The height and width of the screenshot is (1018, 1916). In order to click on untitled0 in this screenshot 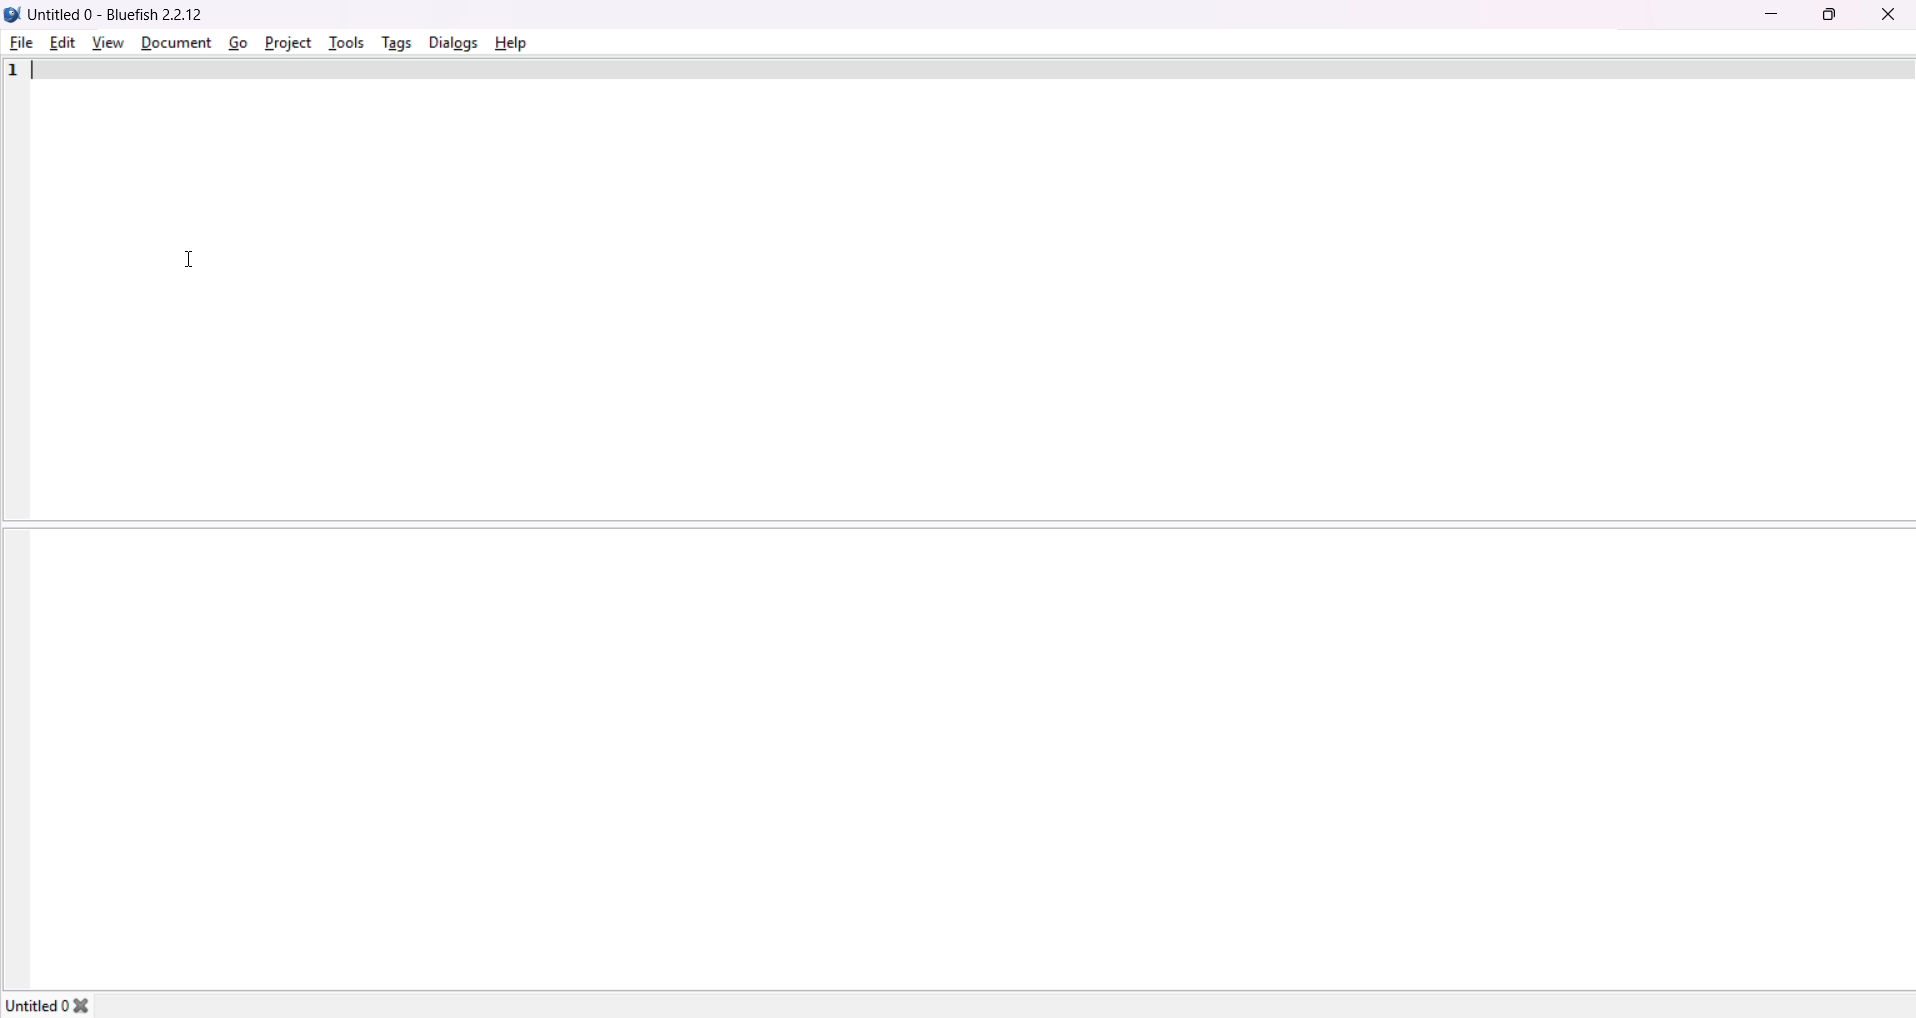, I will do `click(35, 1003)`.